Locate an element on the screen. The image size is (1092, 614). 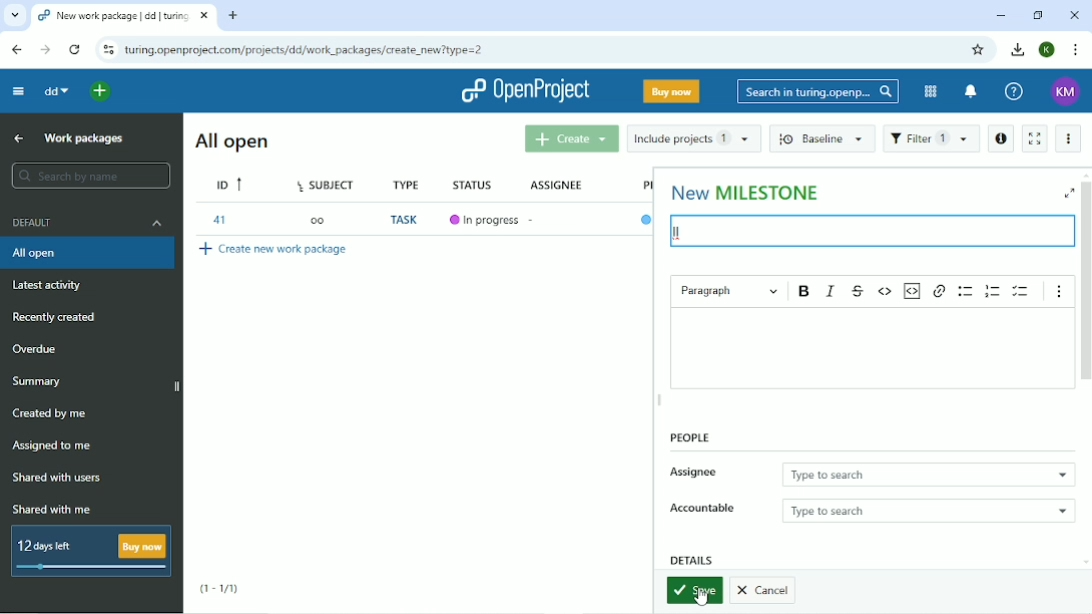
Assignee is located at coordinates (696, 473).